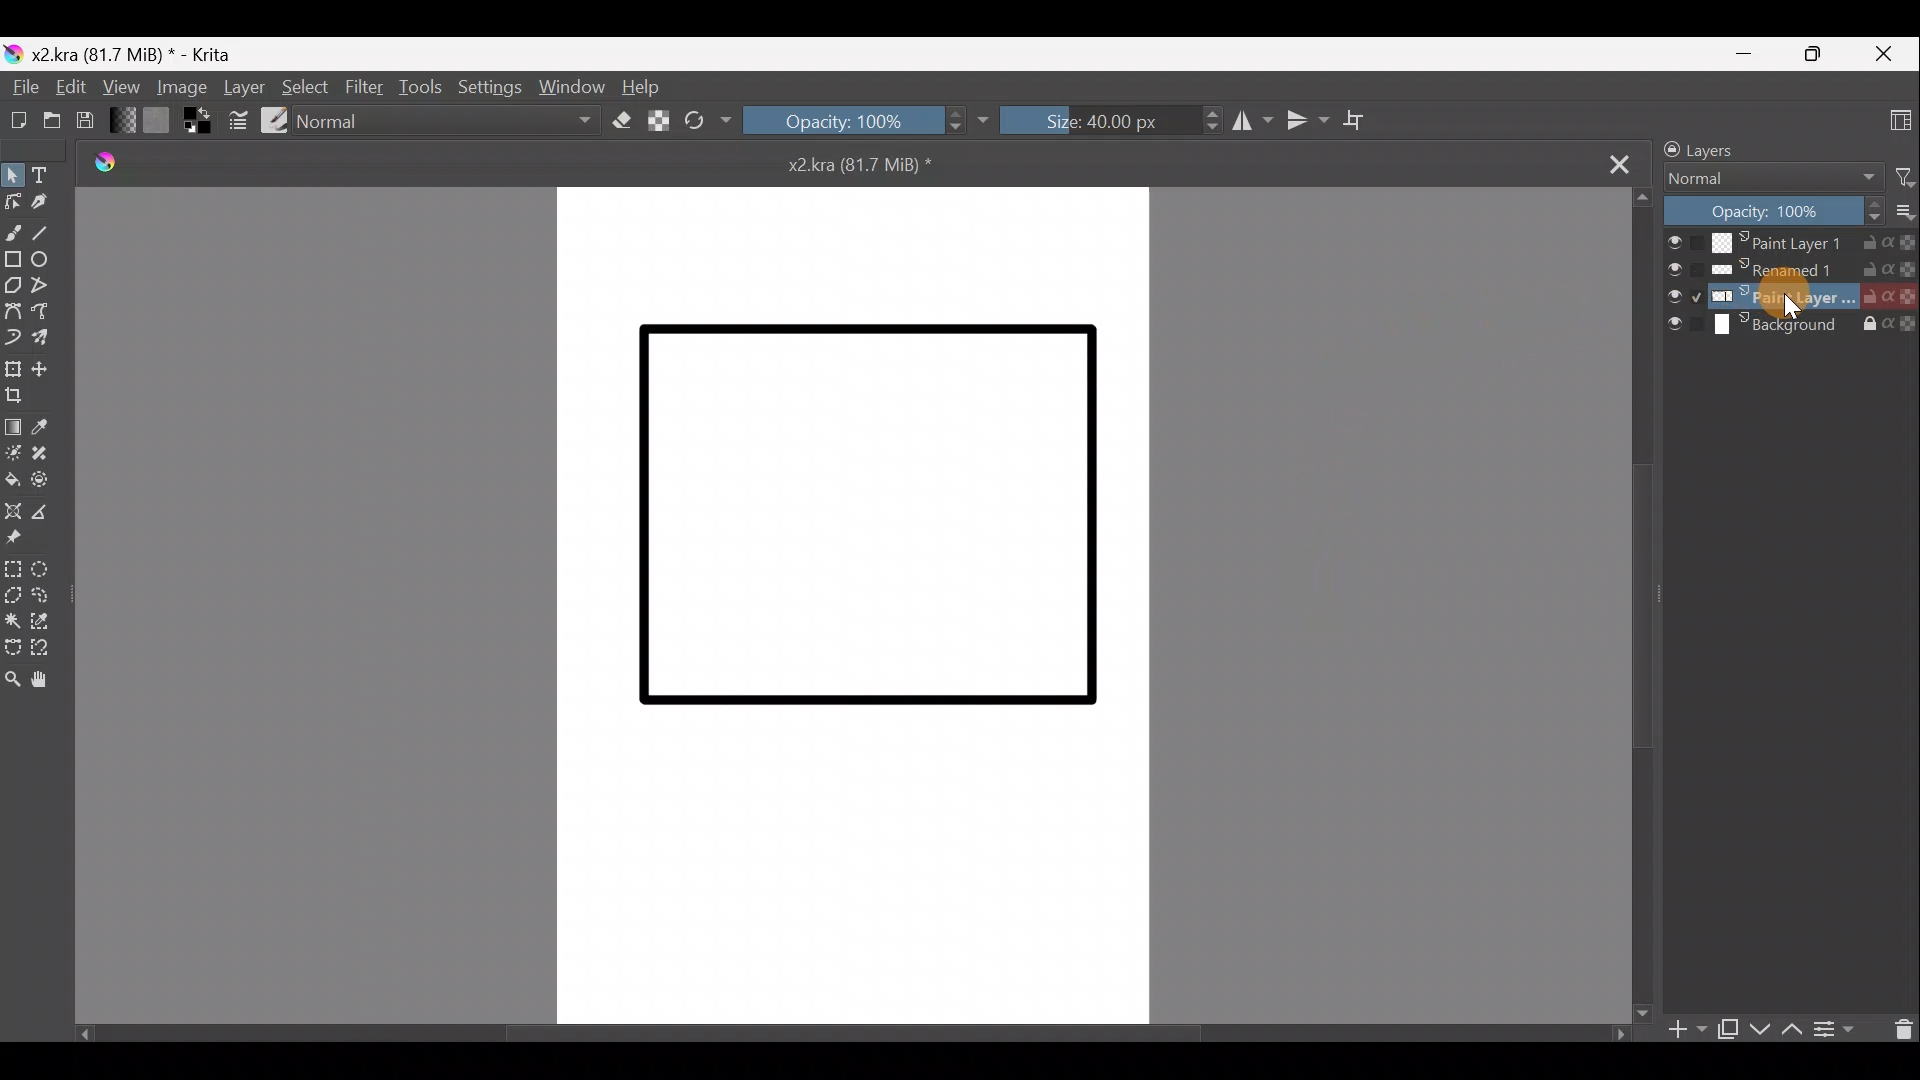 The width and height of the screenshot is (1920, 1080). What do you see at coordinates (1885, 119) in the screenshot?
I see `Choose workspace` at bounding box center [1885, 119].